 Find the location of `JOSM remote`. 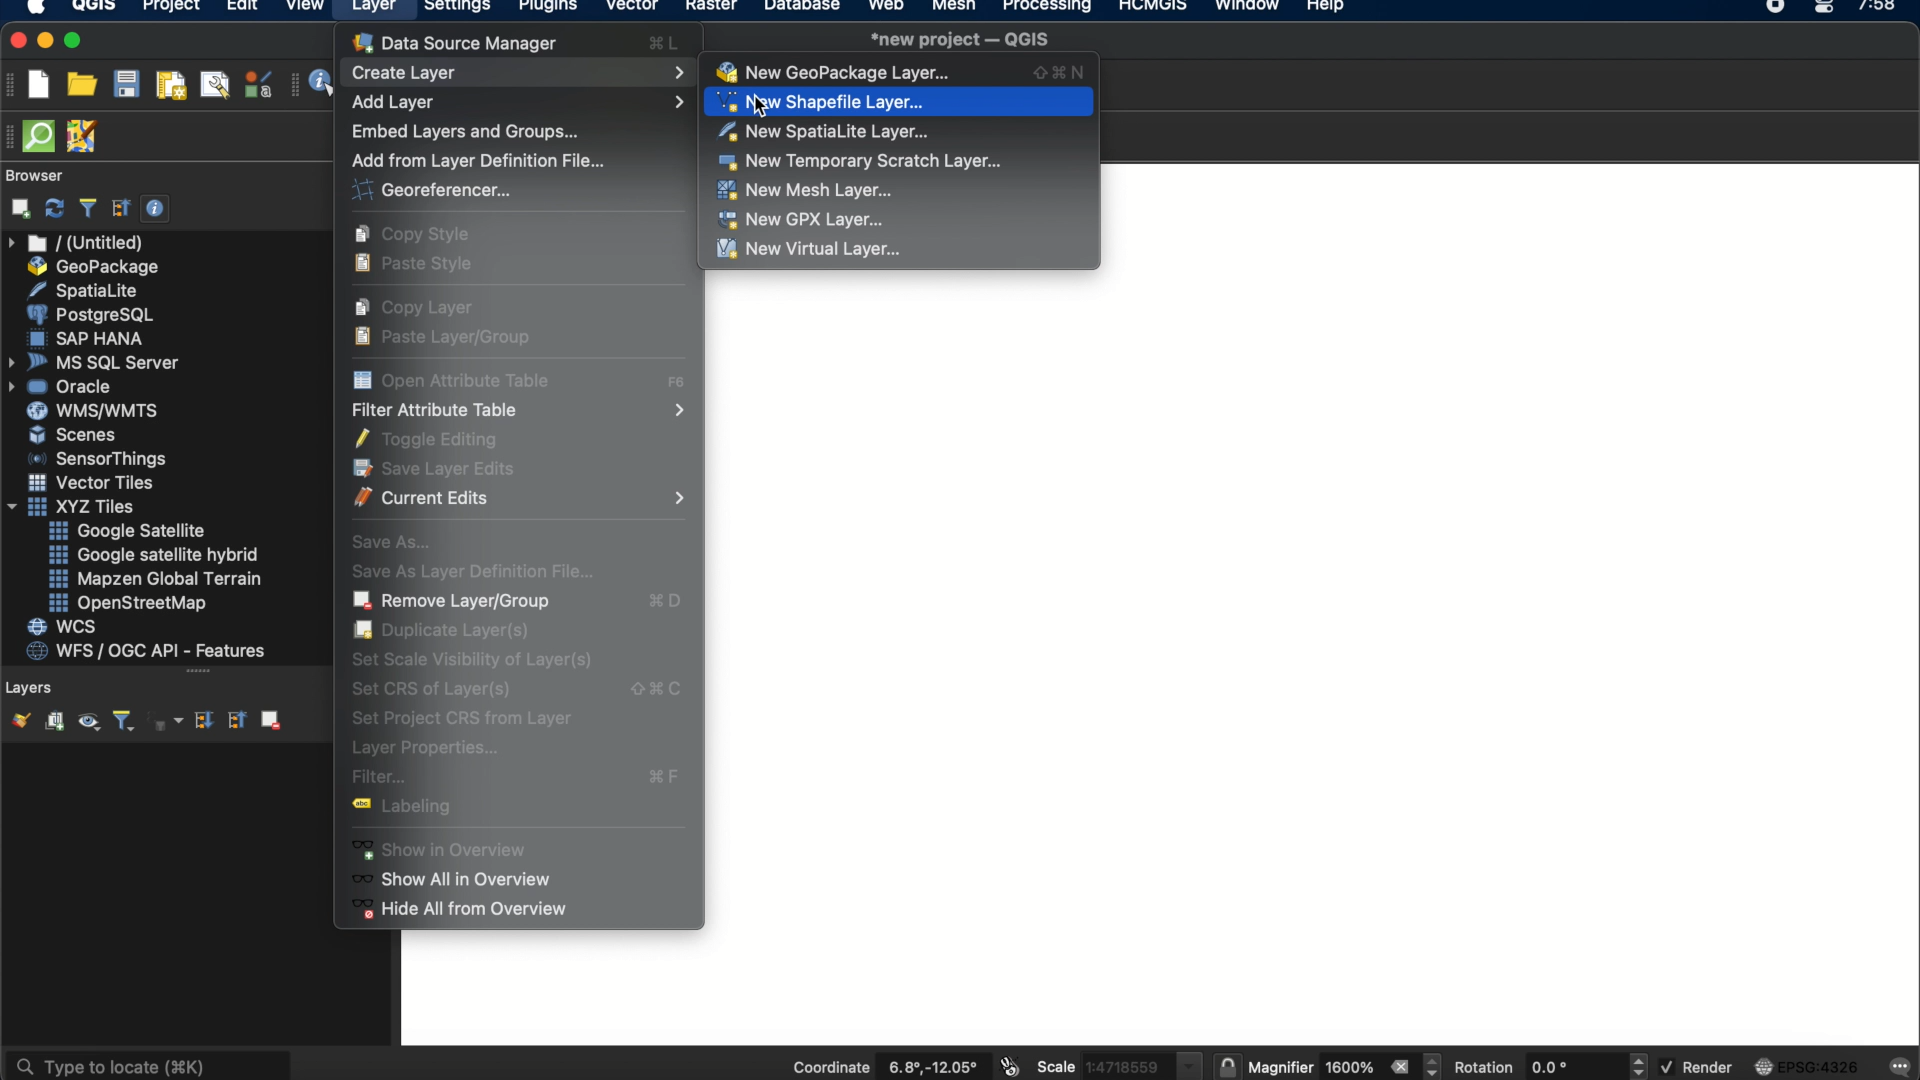

JOSM remote is located at coordinates (84, 137).